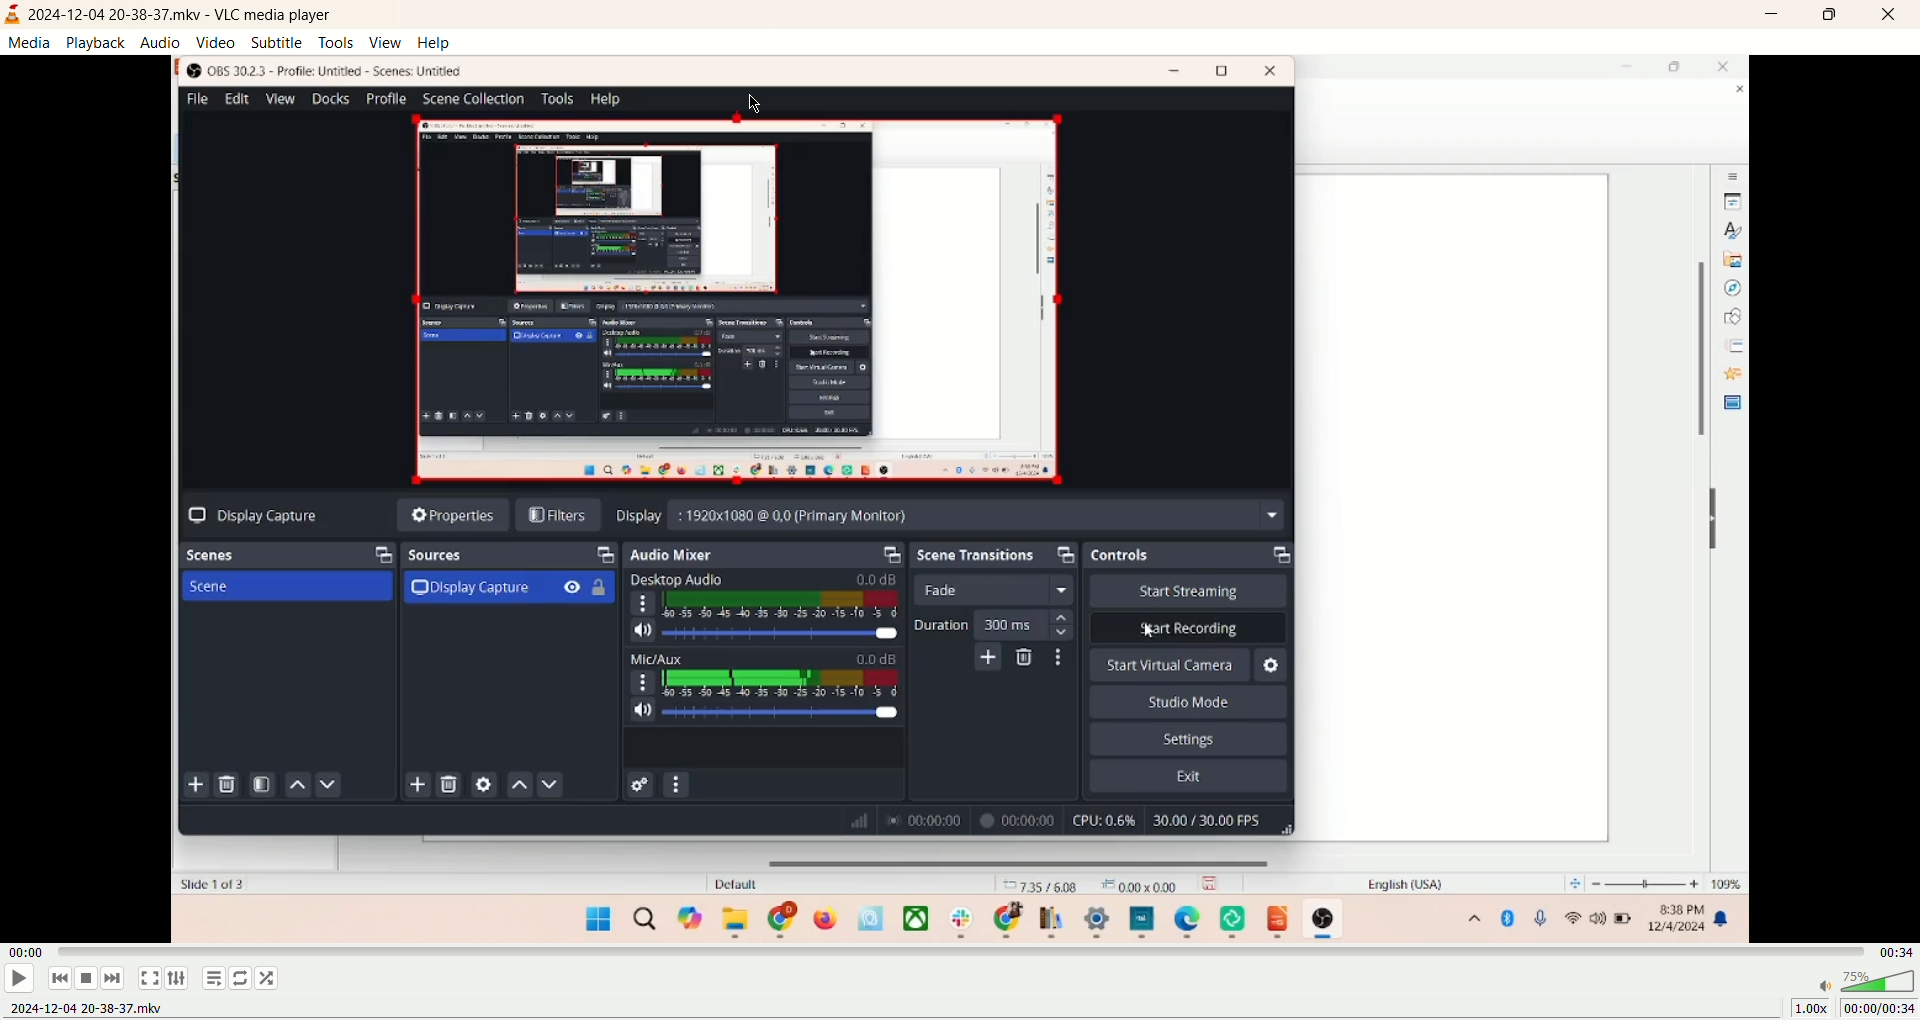  Describe the element at coordinates (89, 978) in the screenshot. I see `stop` at that location.